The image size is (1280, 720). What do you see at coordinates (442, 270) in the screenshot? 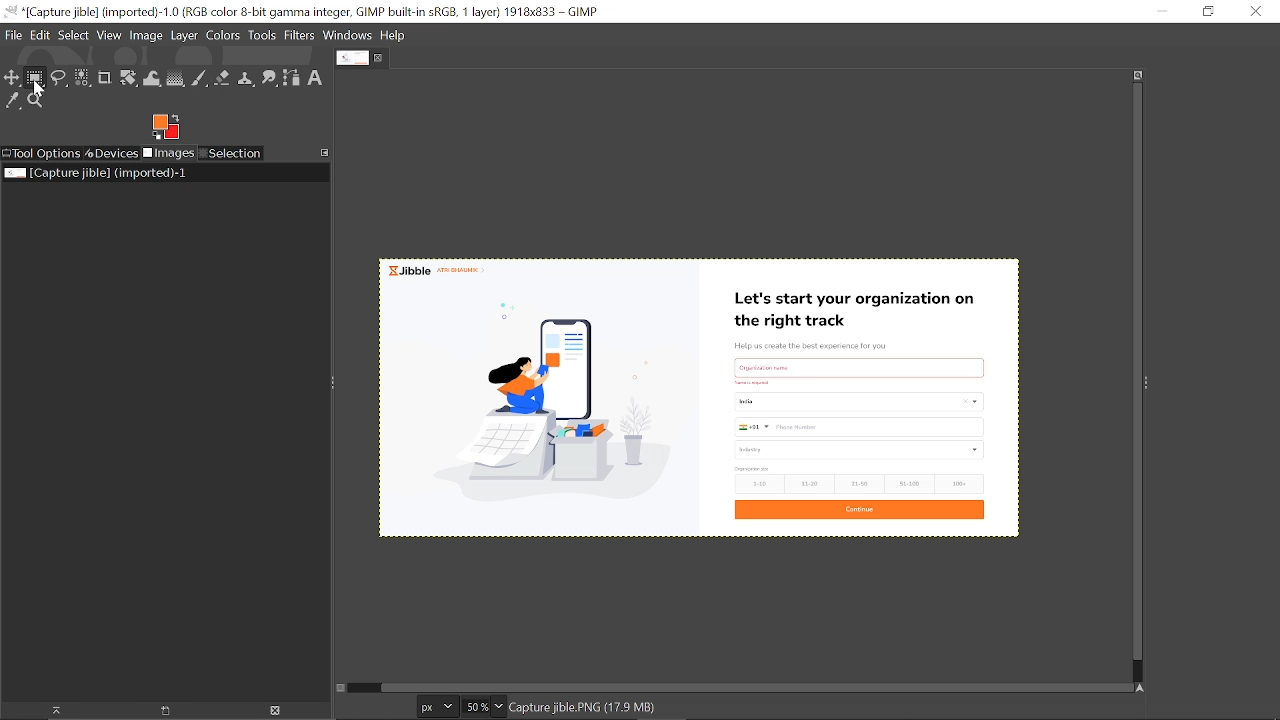
I see `Jibble` at bounding box center [442, 270].